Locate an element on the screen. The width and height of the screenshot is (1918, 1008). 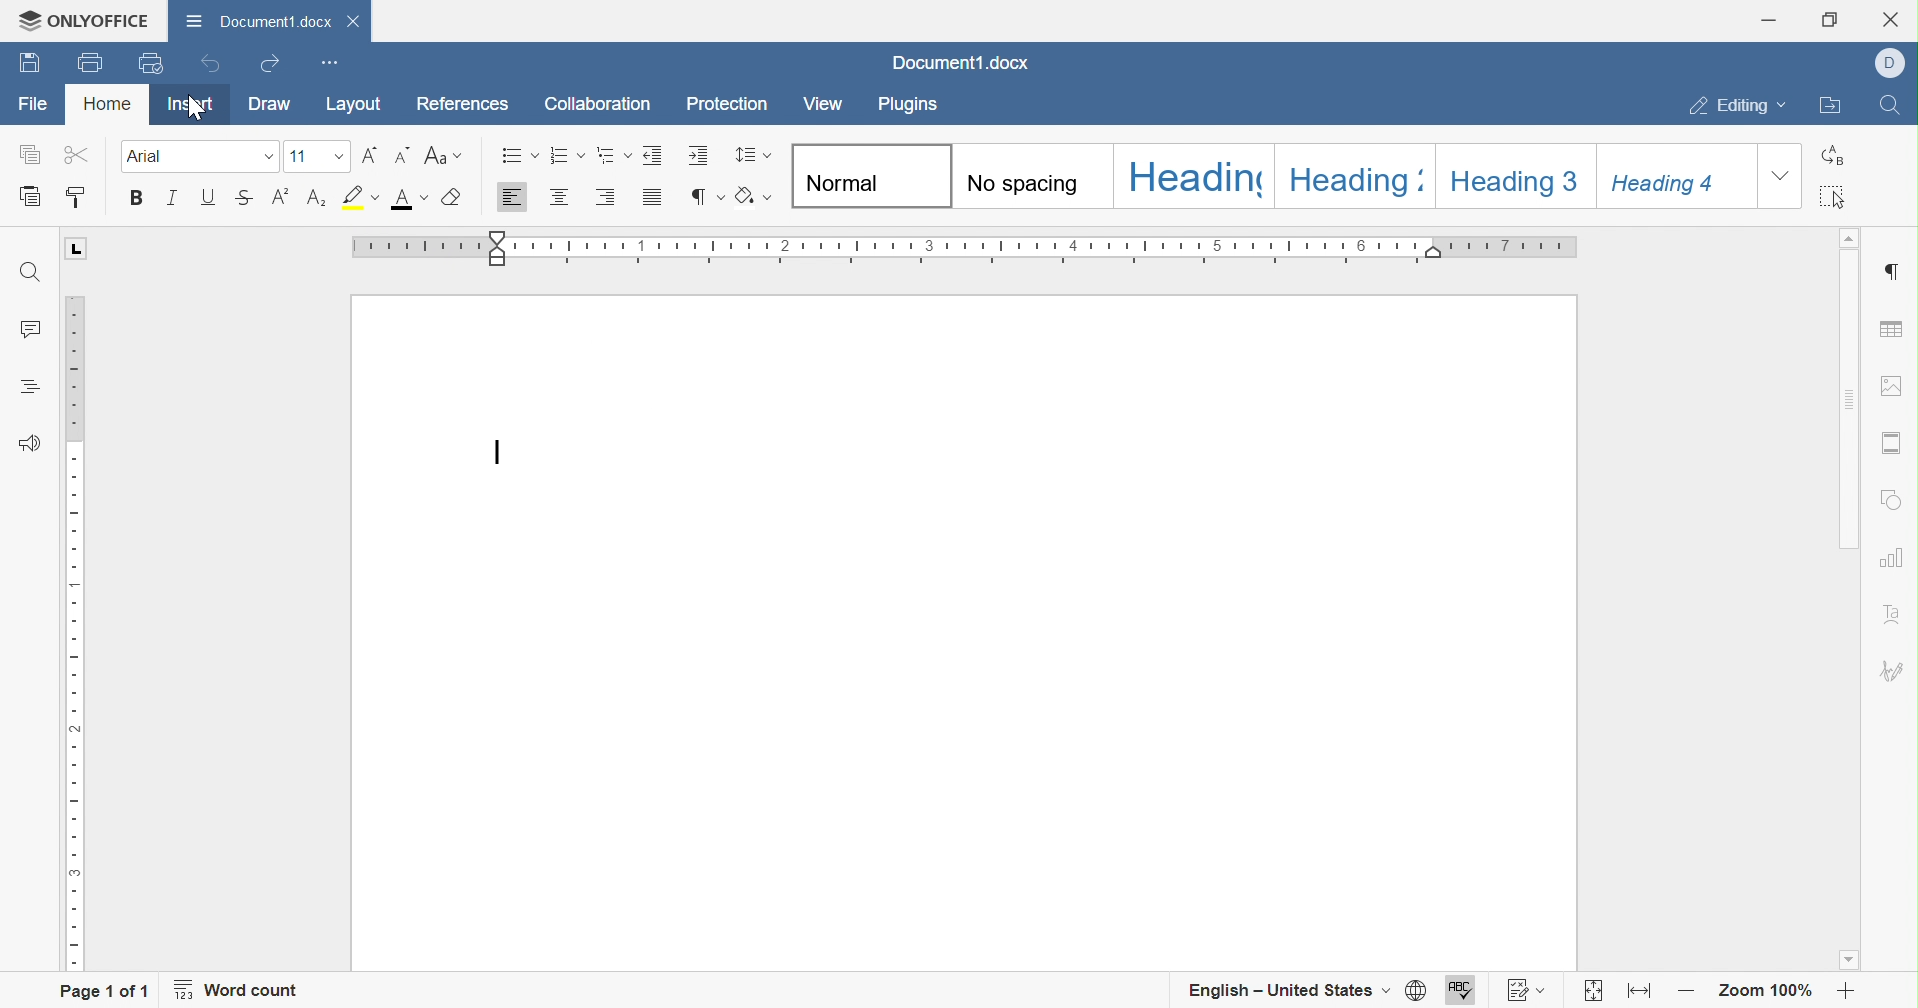
Clear style is located at coordinates (449, 198).